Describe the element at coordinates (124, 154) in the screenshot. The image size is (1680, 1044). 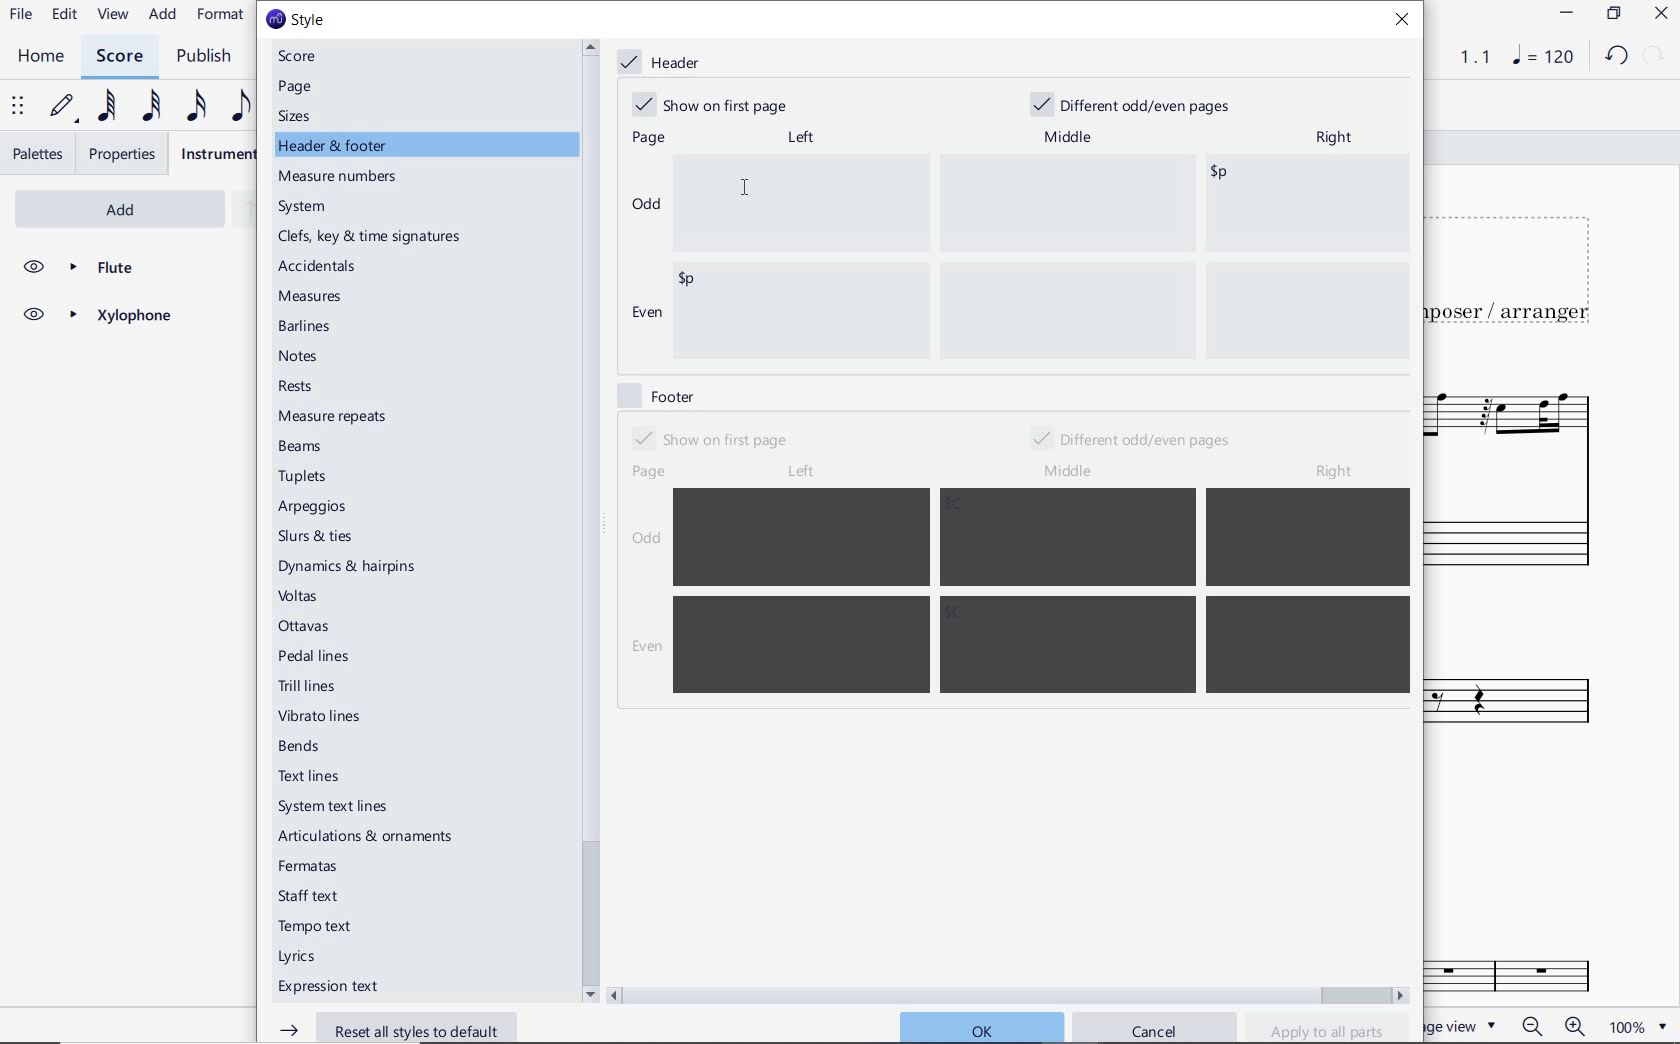
I see `PROPERTIES` at that location.